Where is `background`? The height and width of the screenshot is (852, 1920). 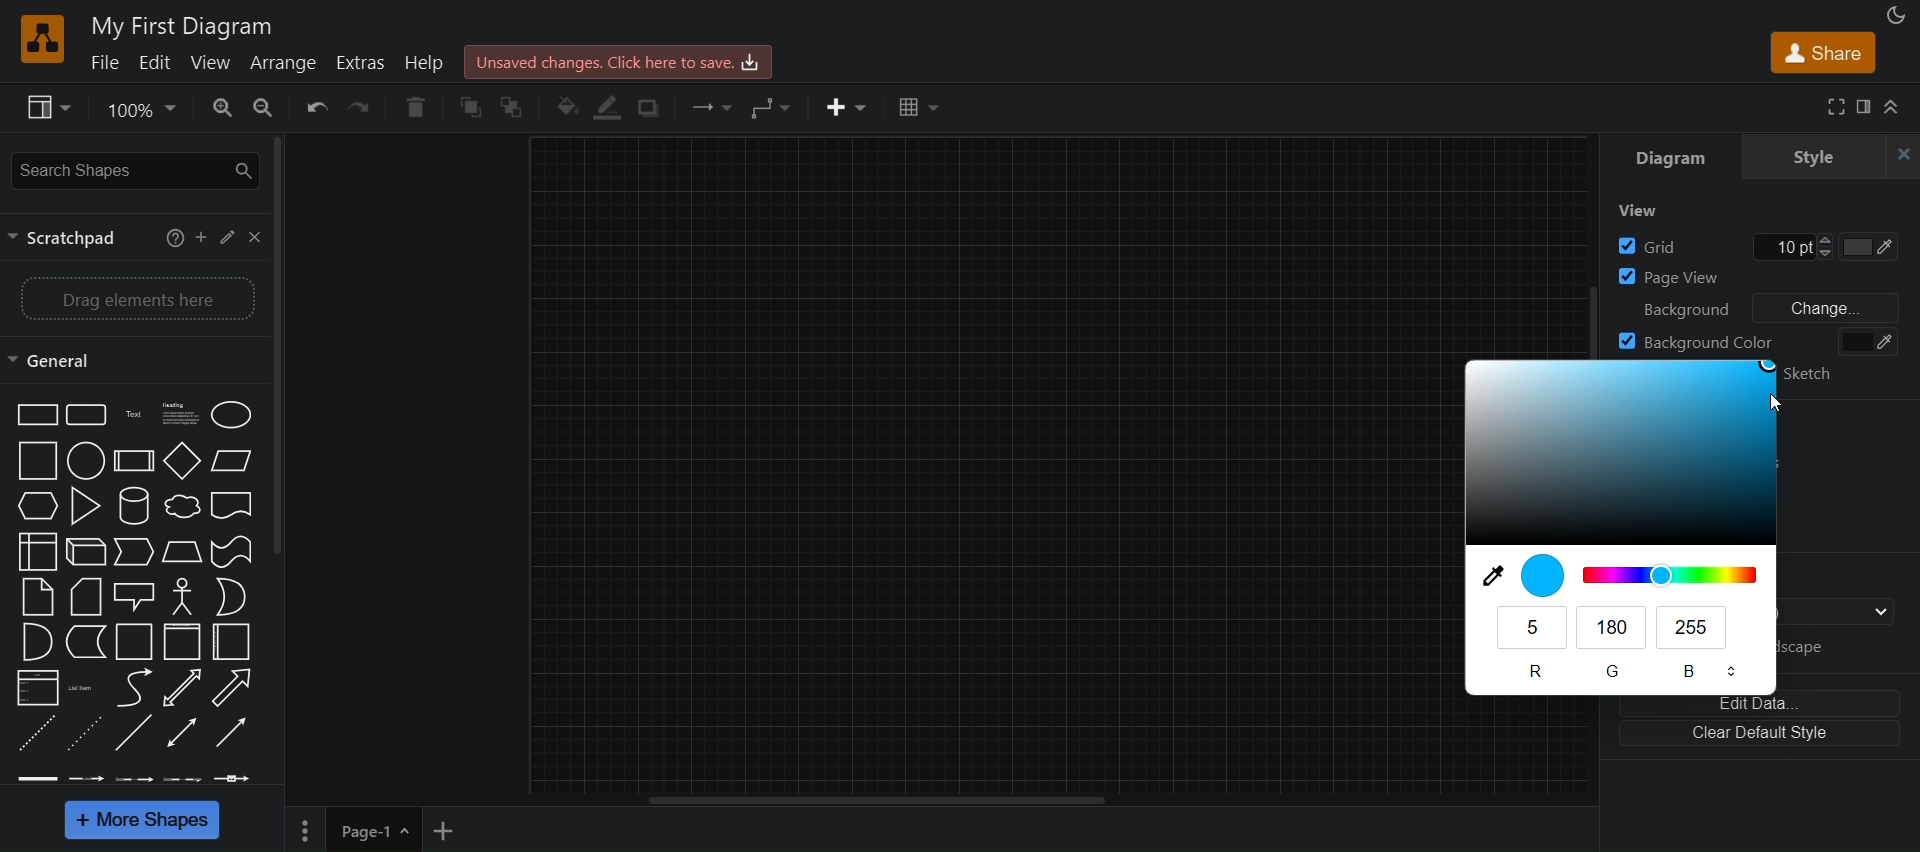
background is located at coordinates (1680, 306).